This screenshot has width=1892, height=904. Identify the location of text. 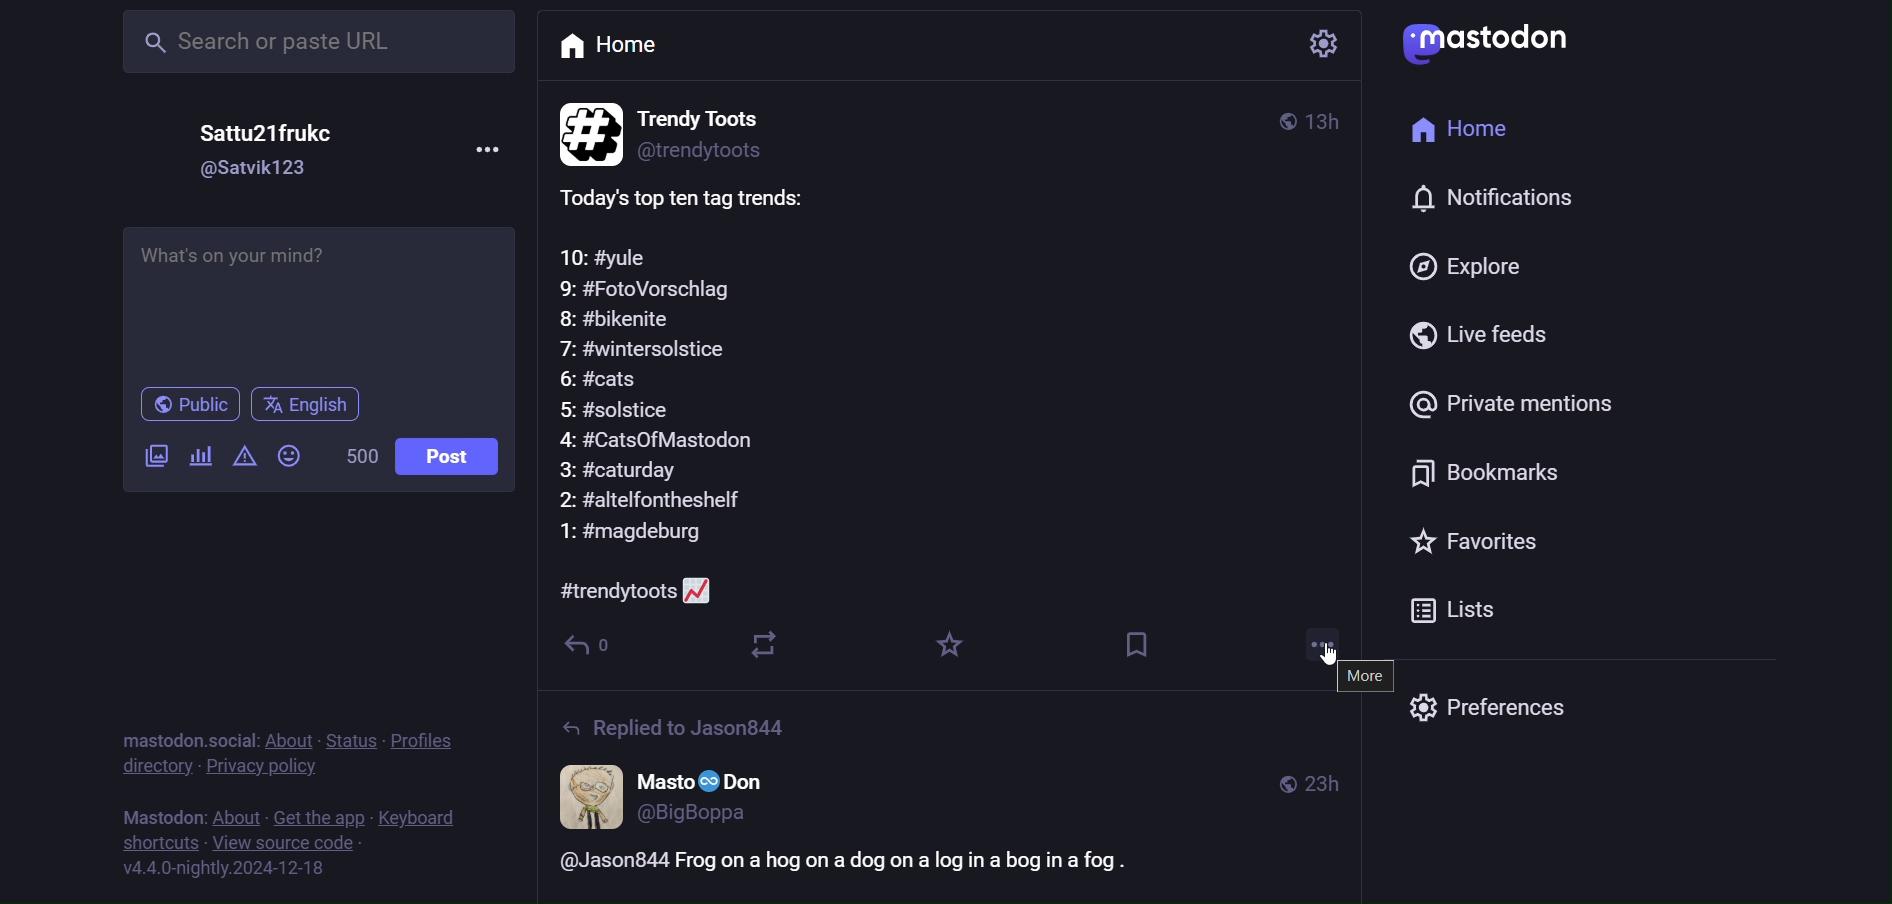
(153, 812).